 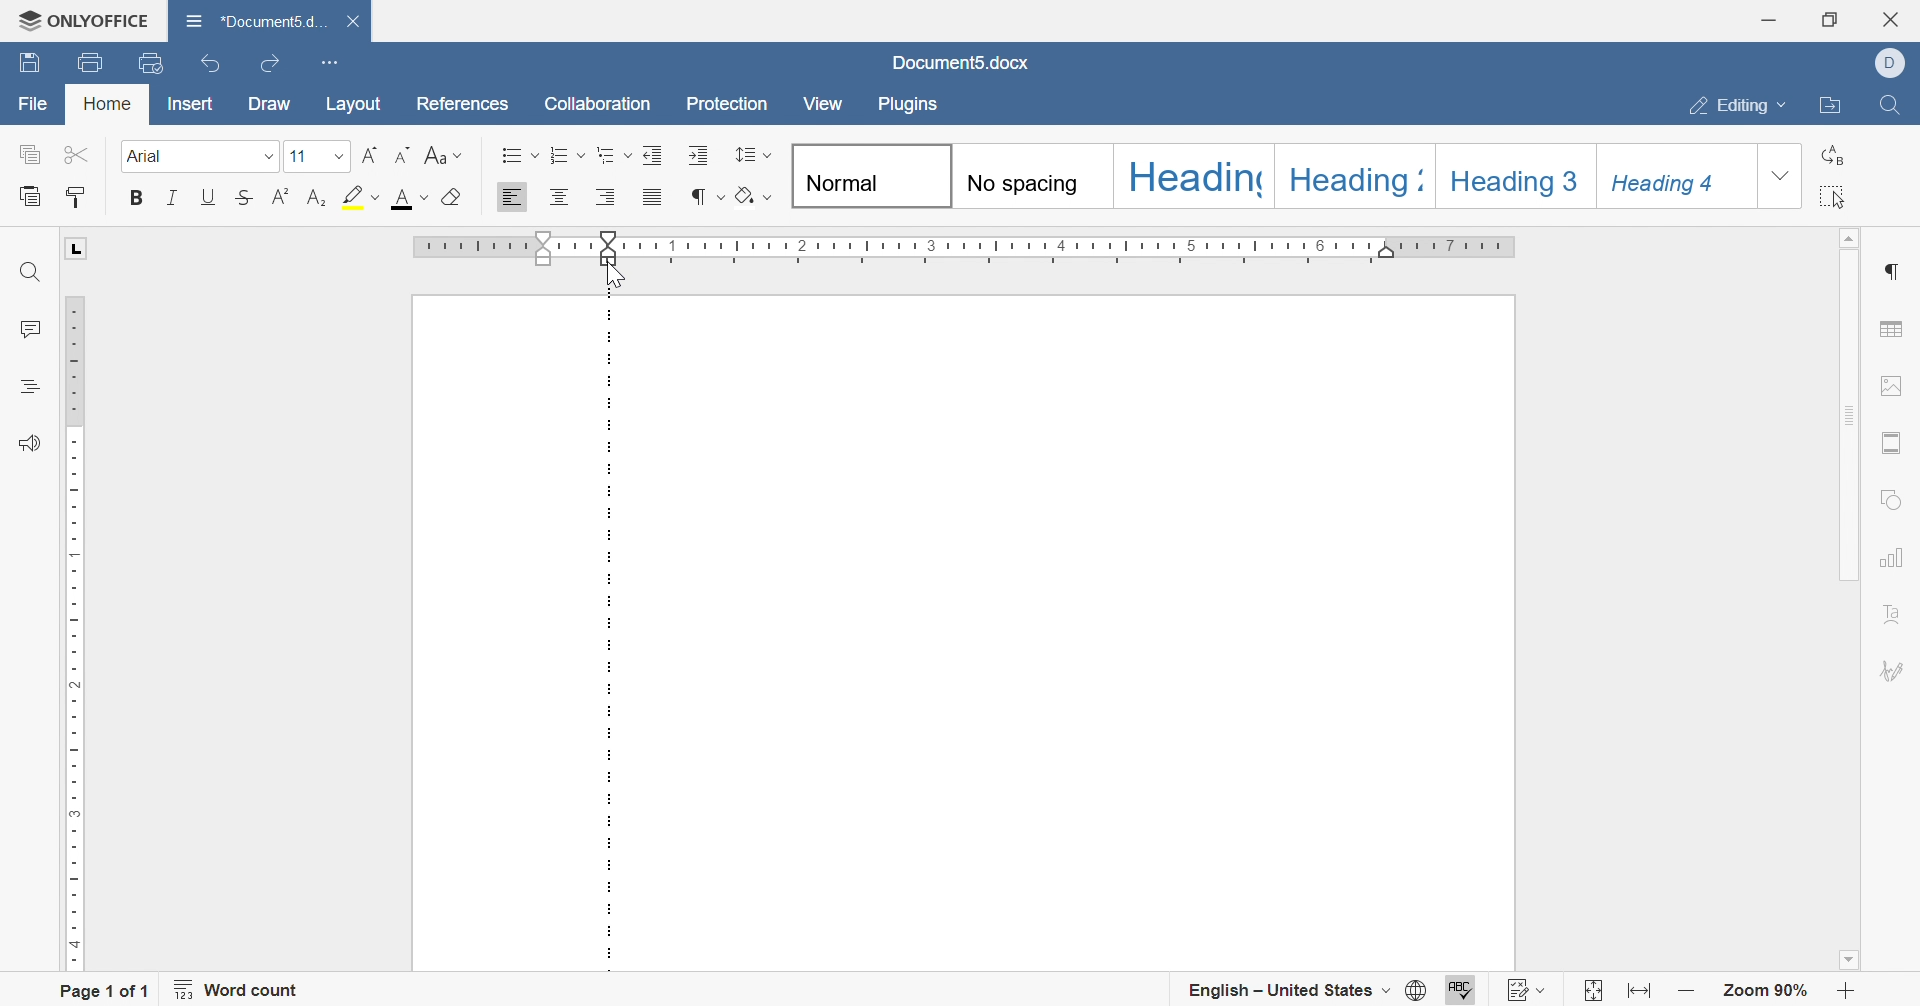 What do you see at coordinates (106, 104) in the screenshot?
I see `home` at bounding box center [106, 104].